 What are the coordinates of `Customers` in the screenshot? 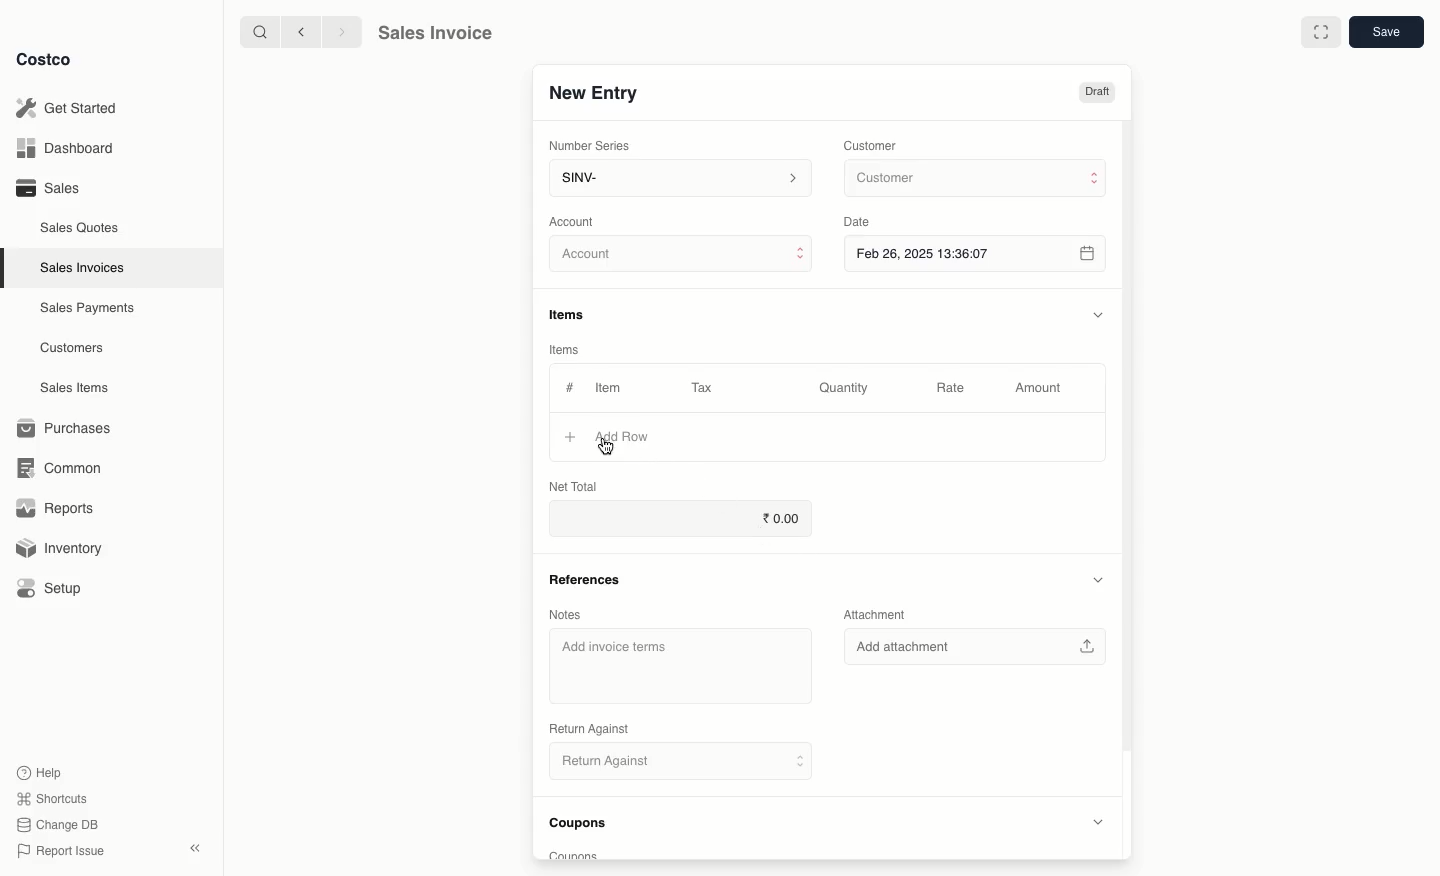 It's located at (72, 347).